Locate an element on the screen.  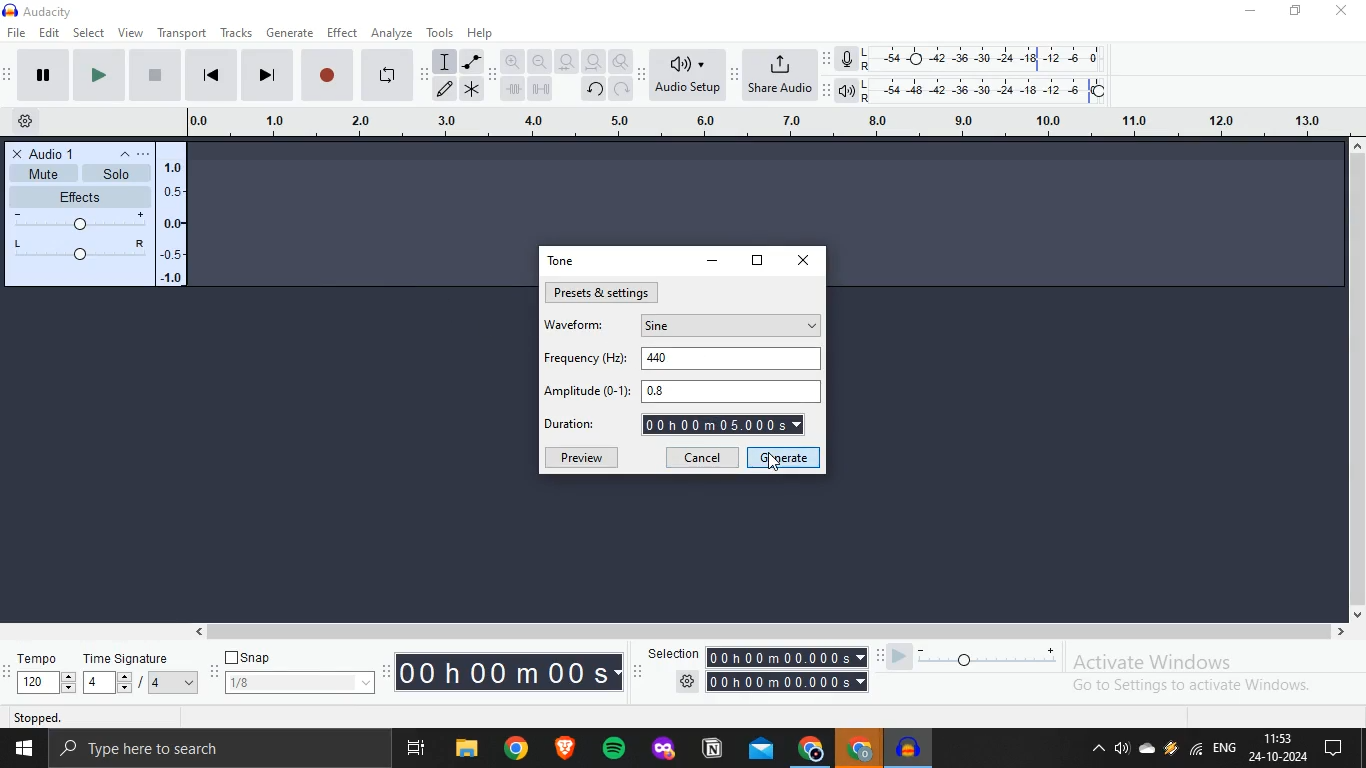
Show hidden icons is located at coordinates (1099, 752).